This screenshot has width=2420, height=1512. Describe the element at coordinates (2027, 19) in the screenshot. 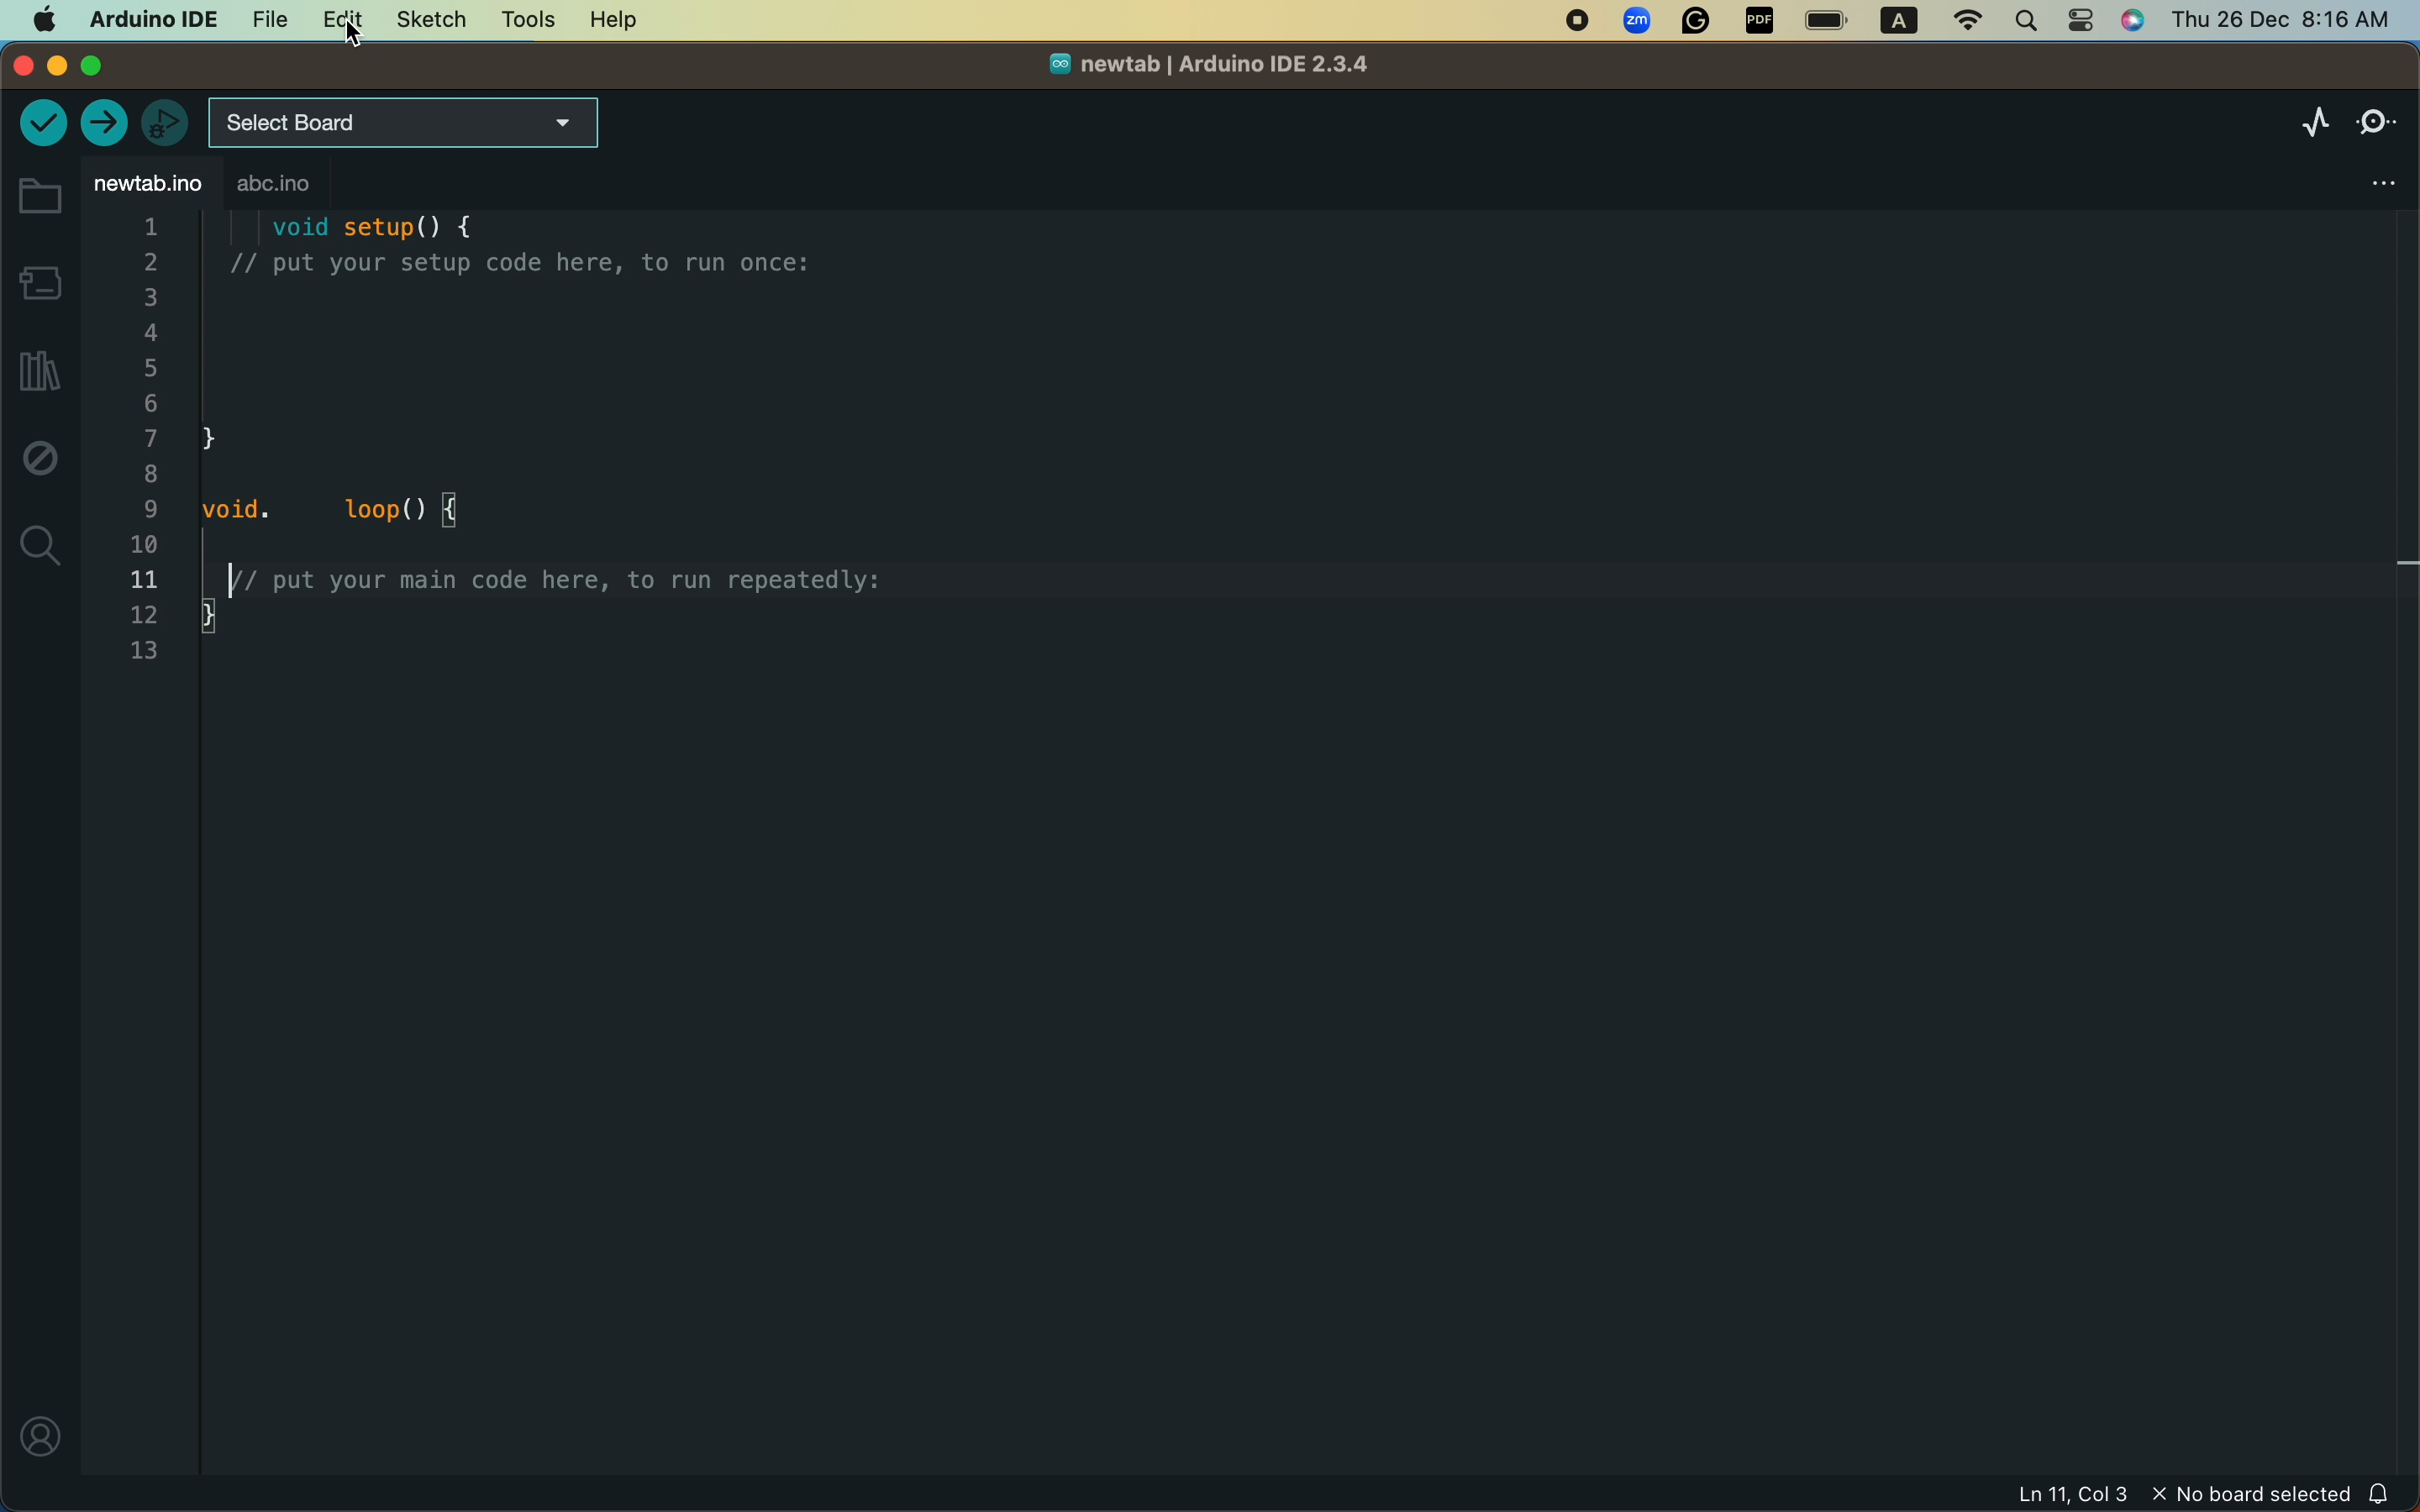

I see `search` at that location.